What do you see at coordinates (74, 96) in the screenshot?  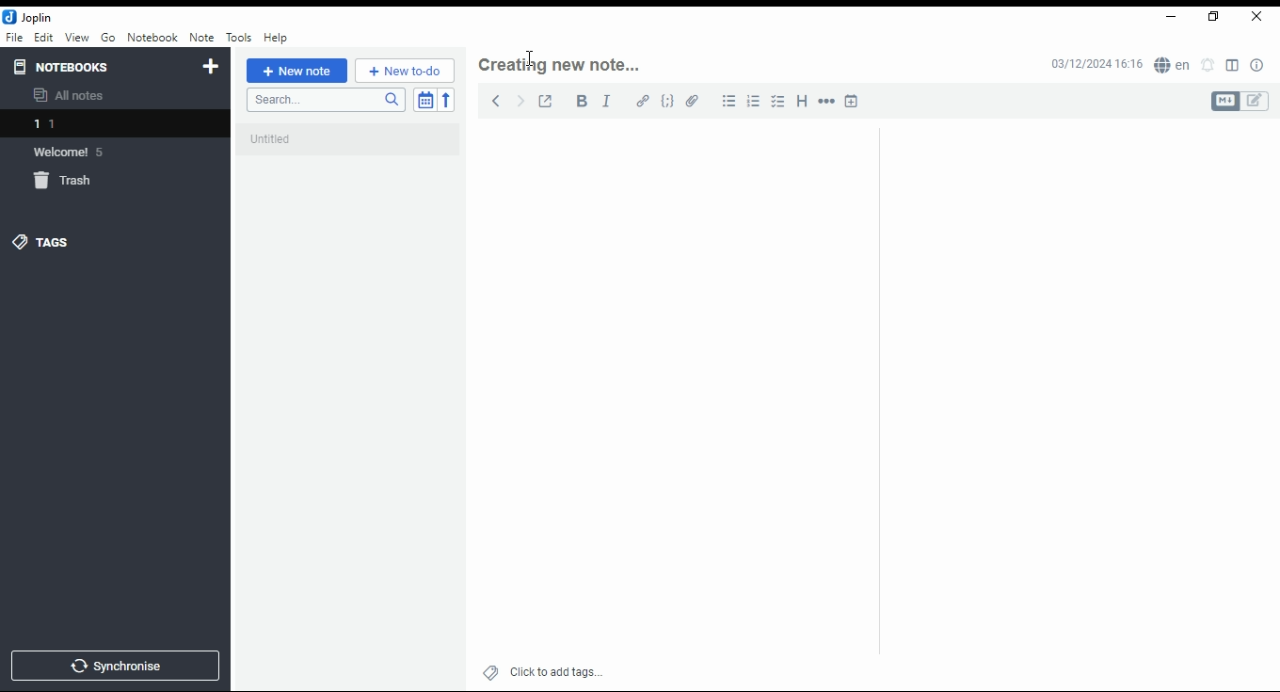 I see `all notes` at bounding box center [74, 96].